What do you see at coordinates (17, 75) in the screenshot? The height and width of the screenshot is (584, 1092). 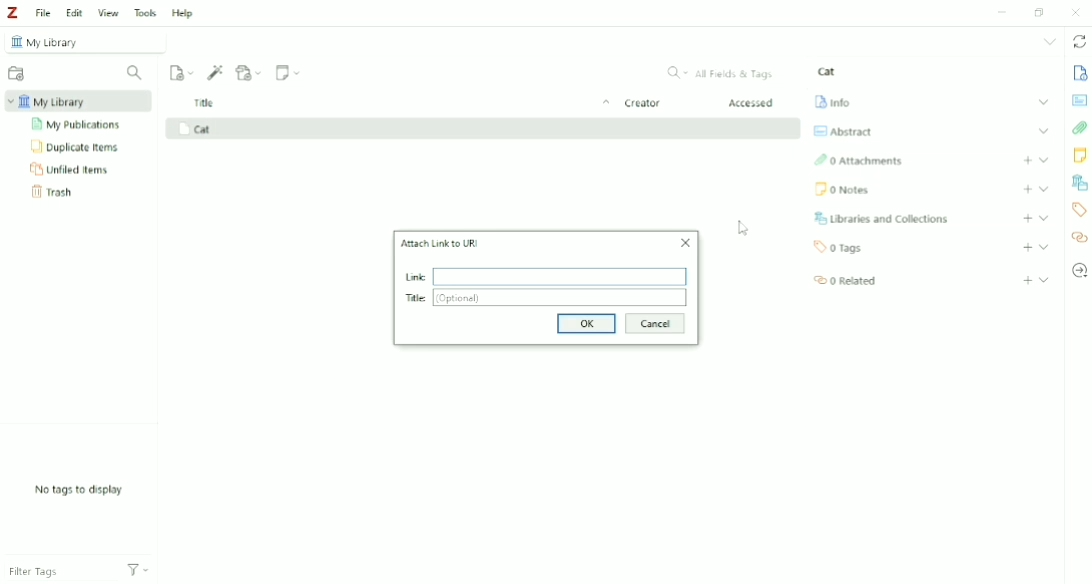 I see `New Collection` at bounding box center [17, 75].